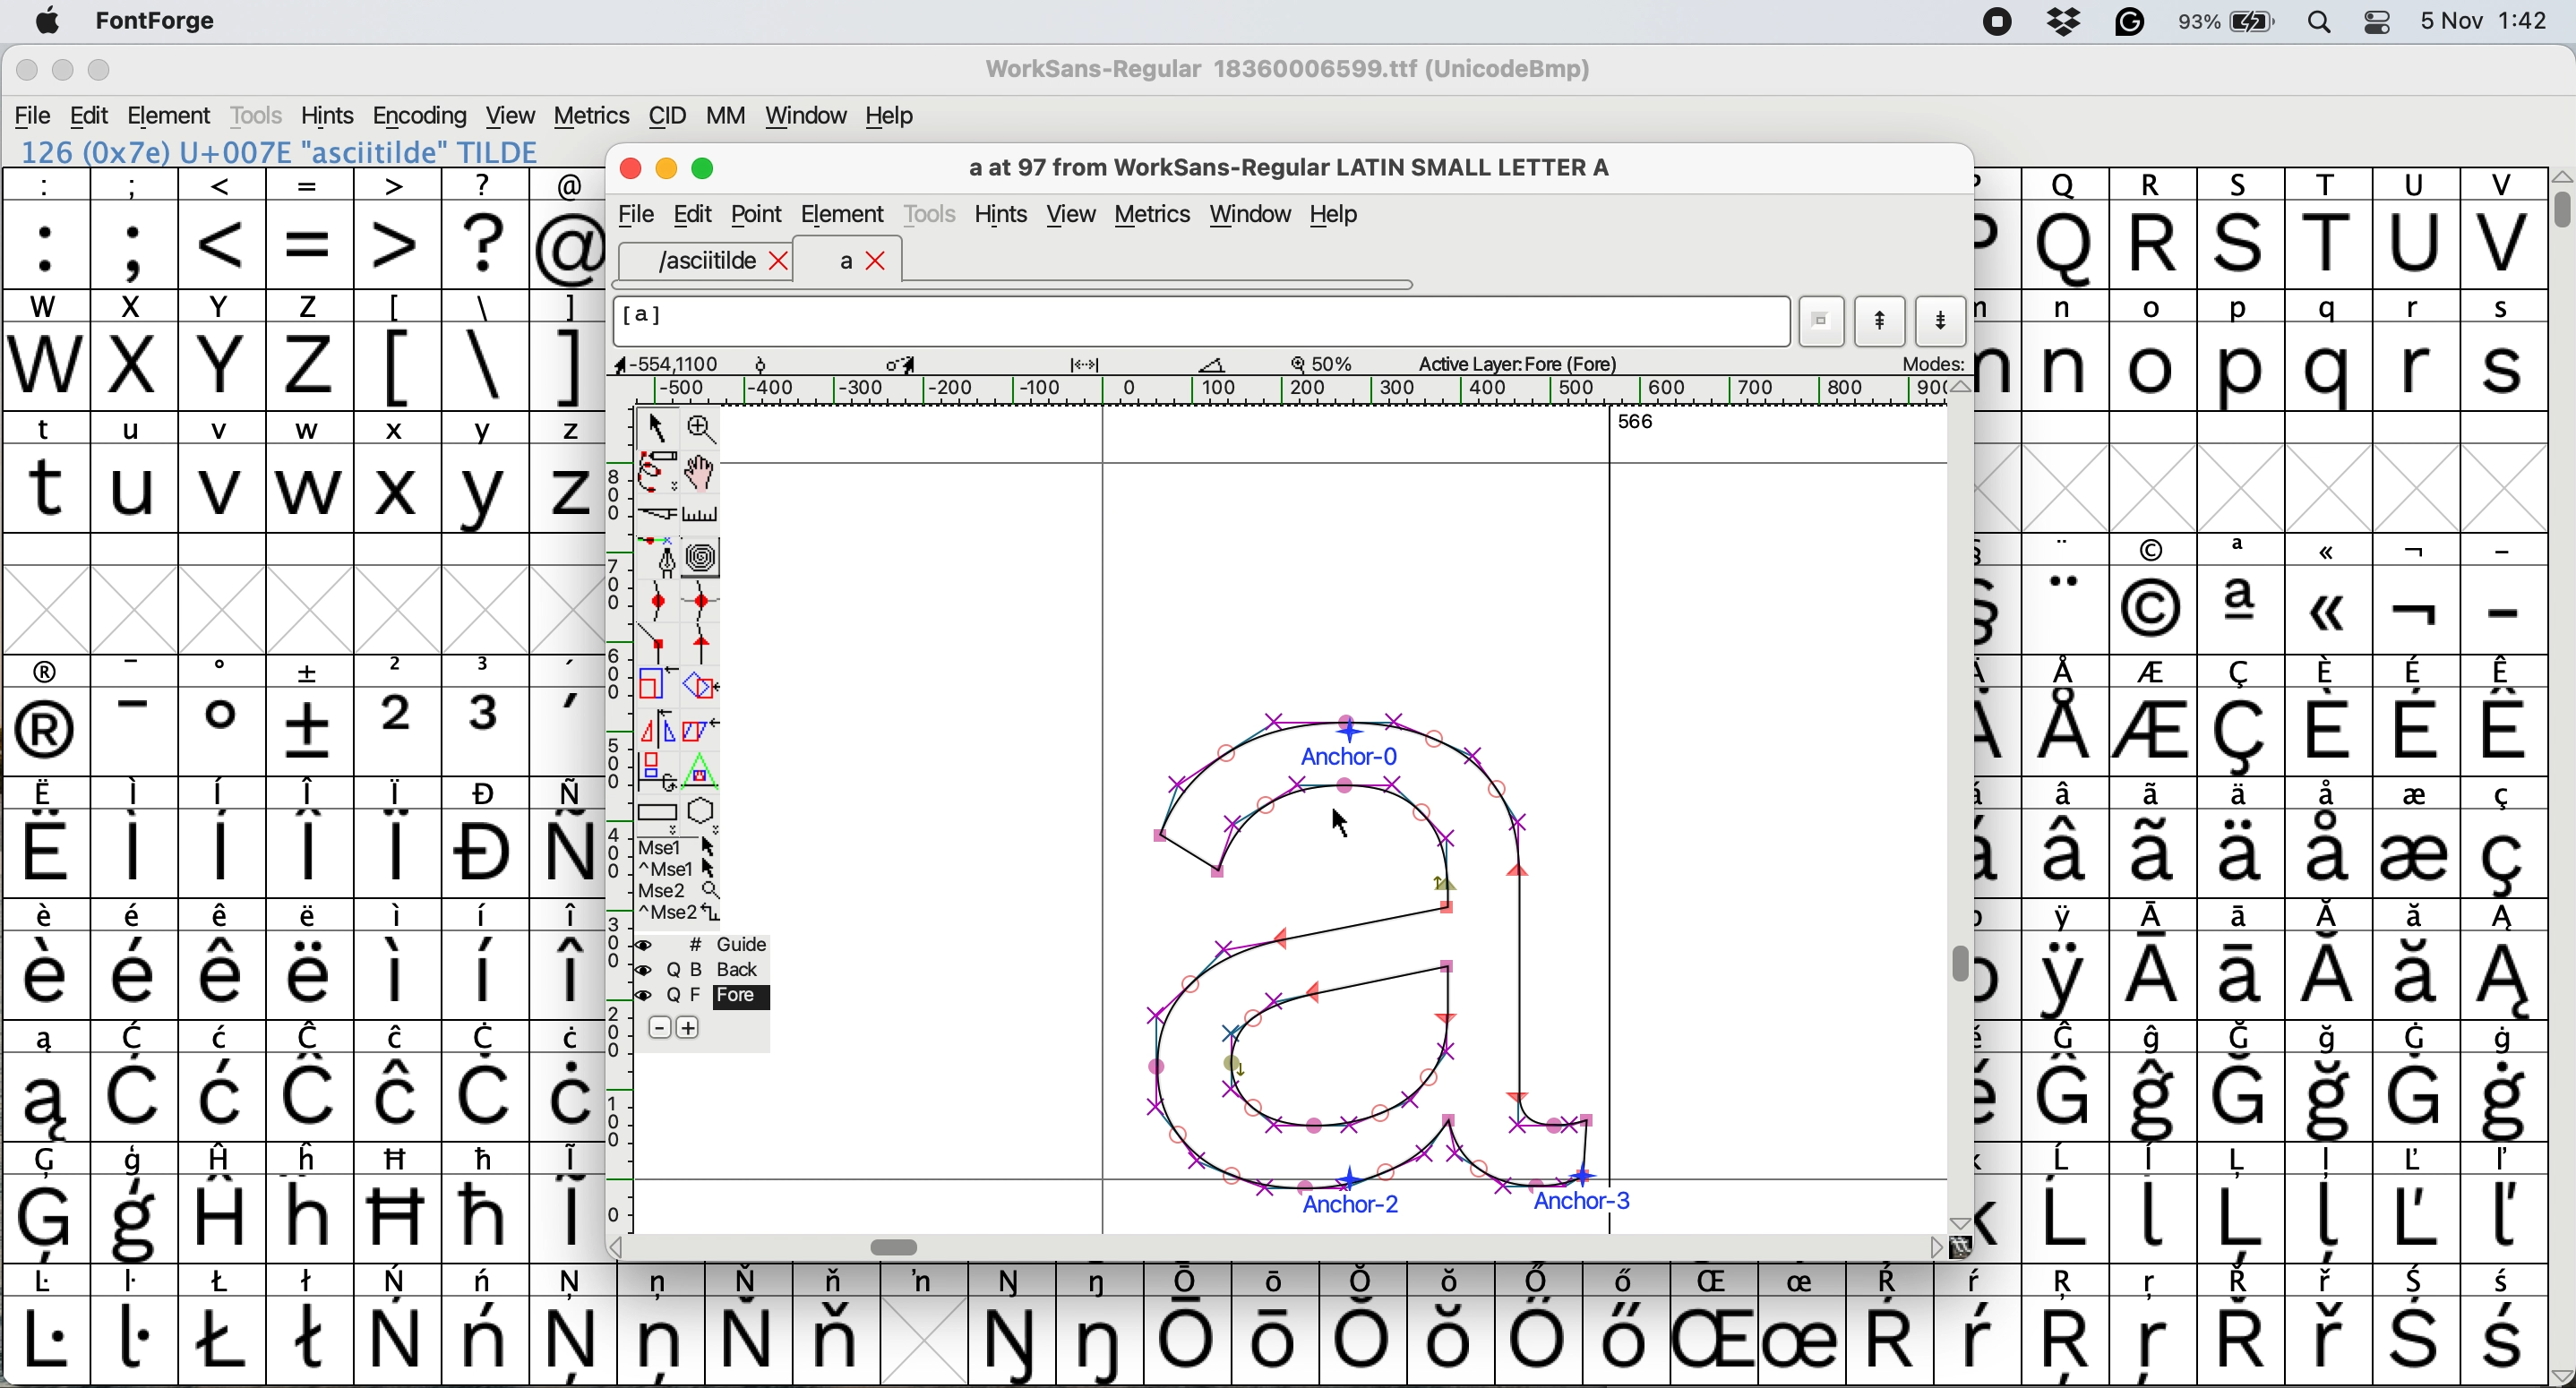 Image resolution: width=2576 pixels, height=1388 pixels. What do you see at coordinates (933, 362) in the screenshot?
I see `glyph details` at bounding box center [933, 362].